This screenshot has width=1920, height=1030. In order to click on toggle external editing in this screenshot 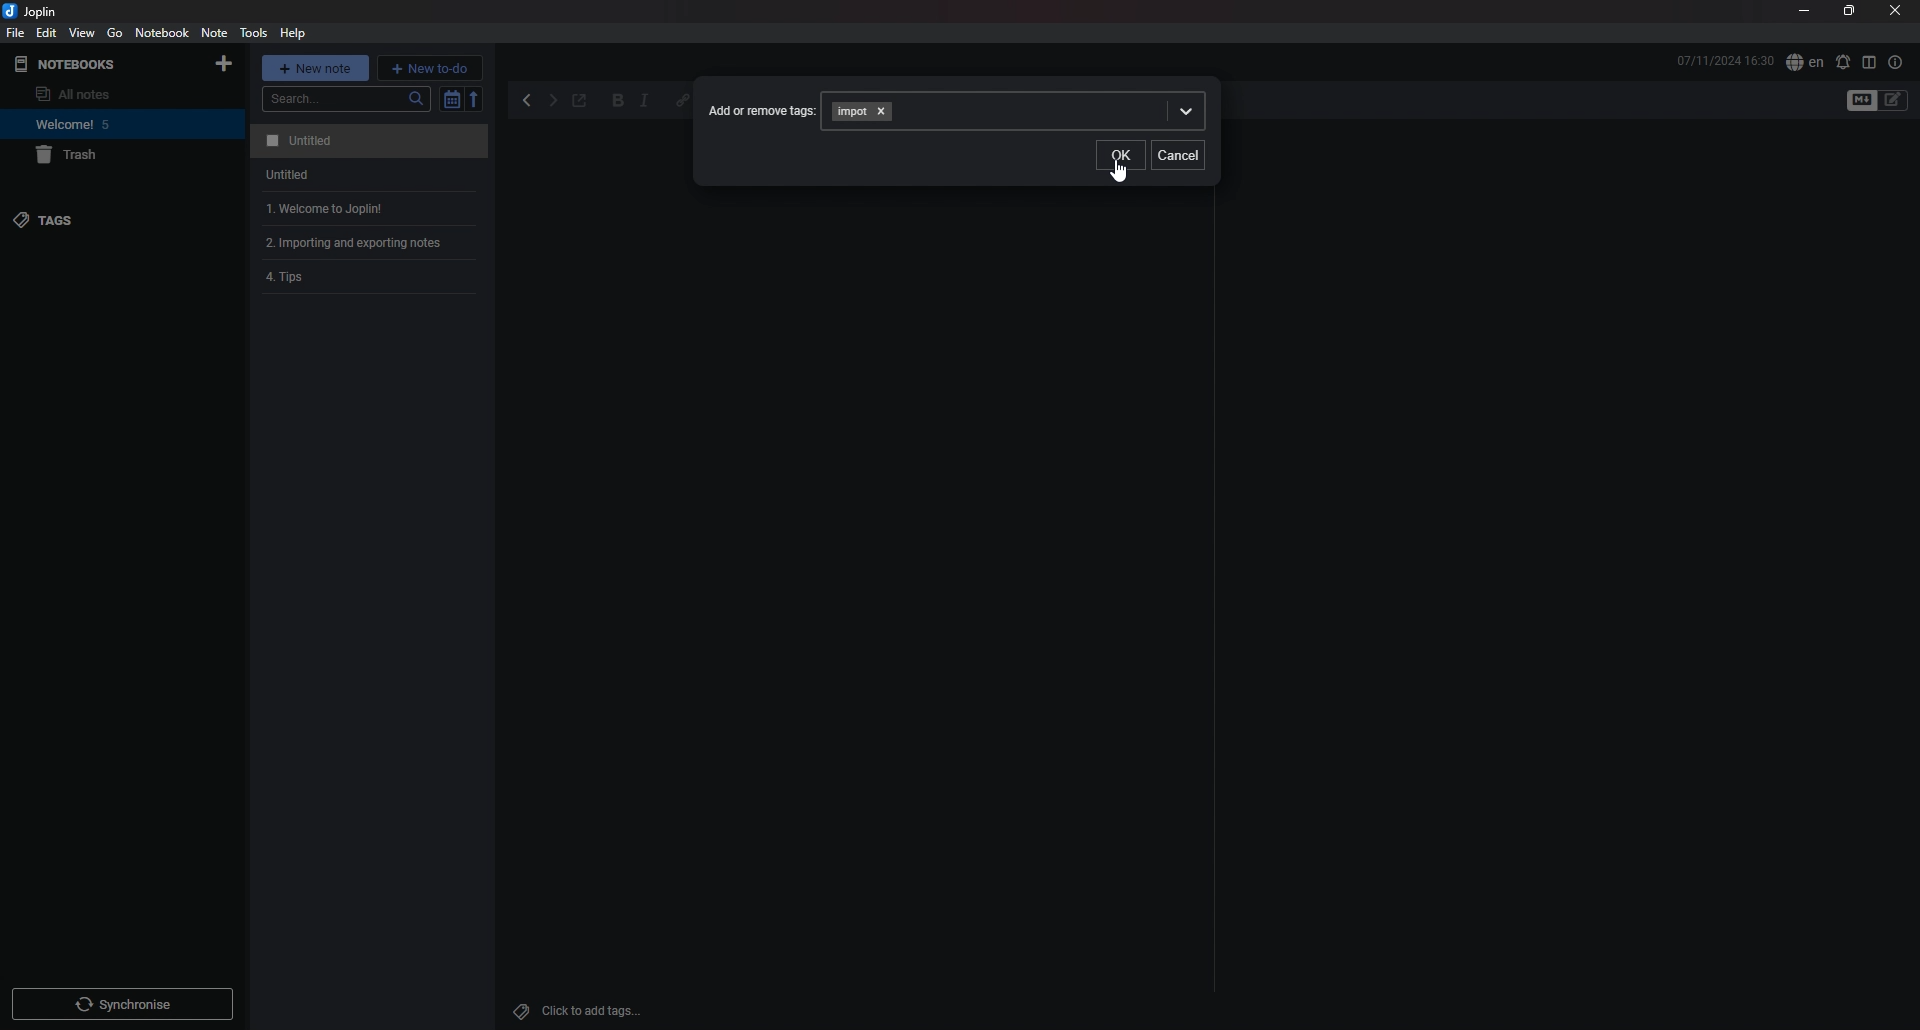, I will do `click(580, 102)`.